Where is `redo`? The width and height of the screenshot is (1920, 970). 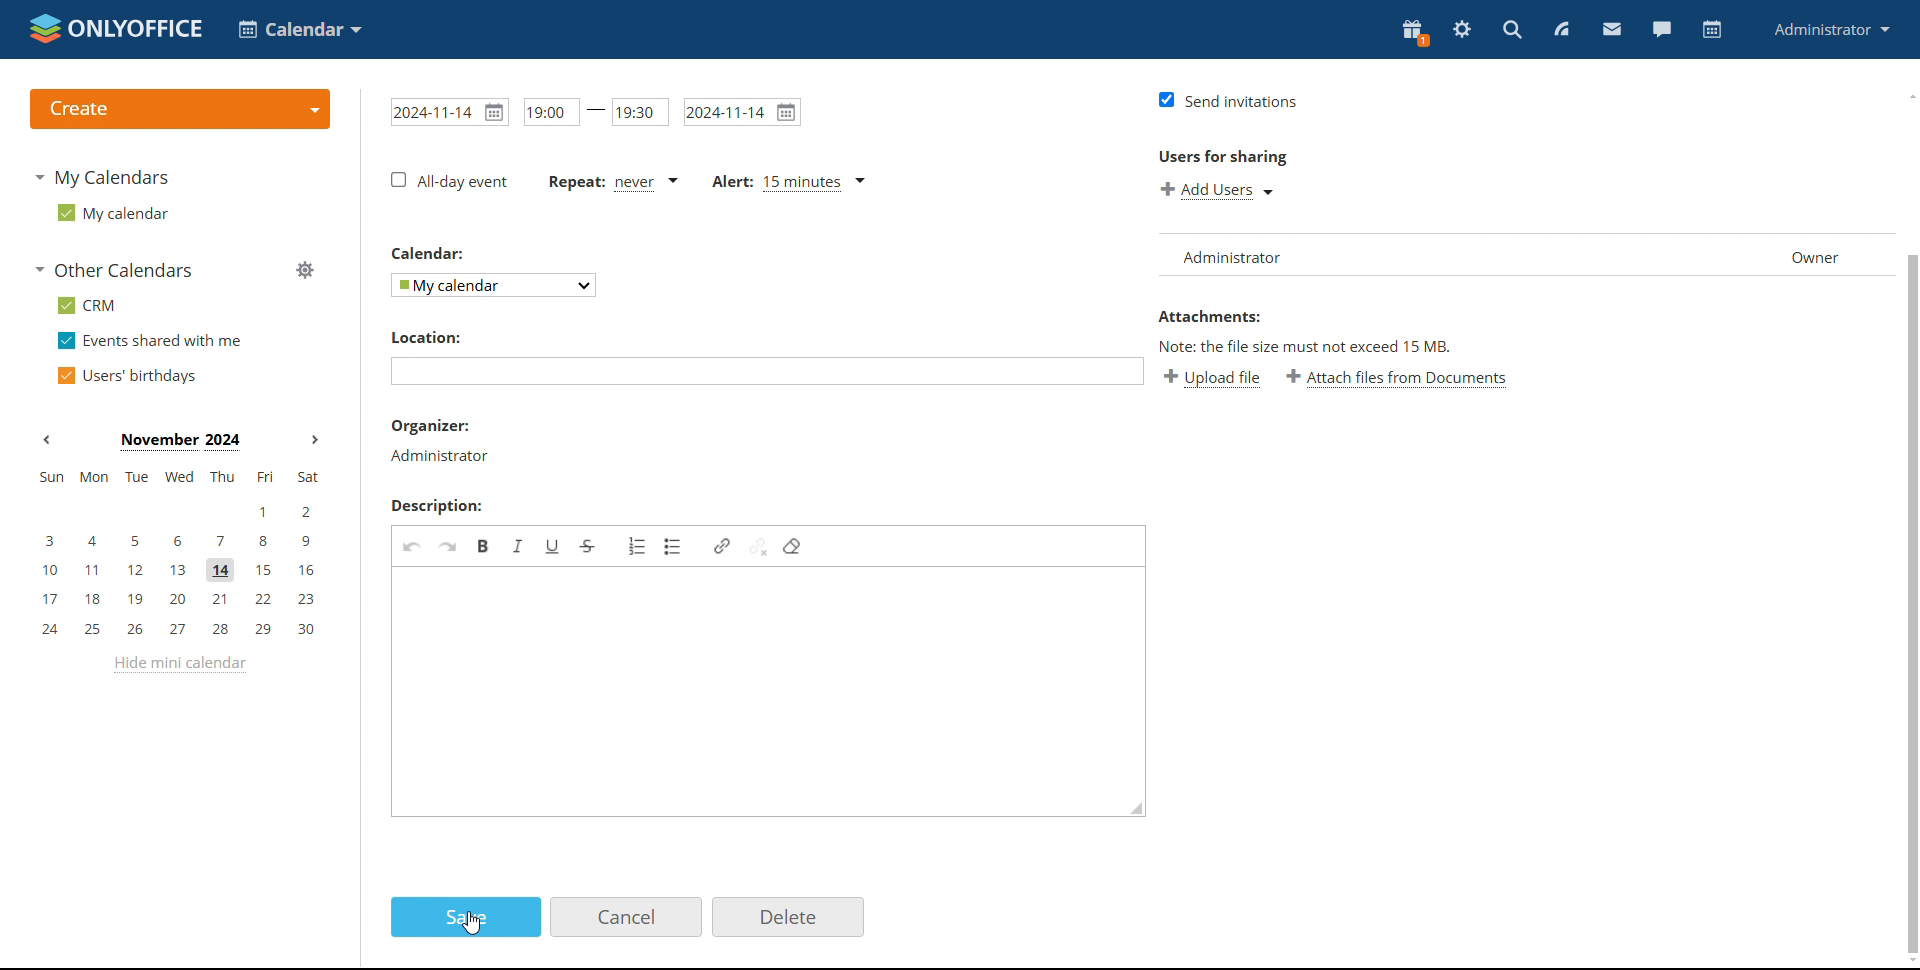
redo is located at coordinates (446, 549).